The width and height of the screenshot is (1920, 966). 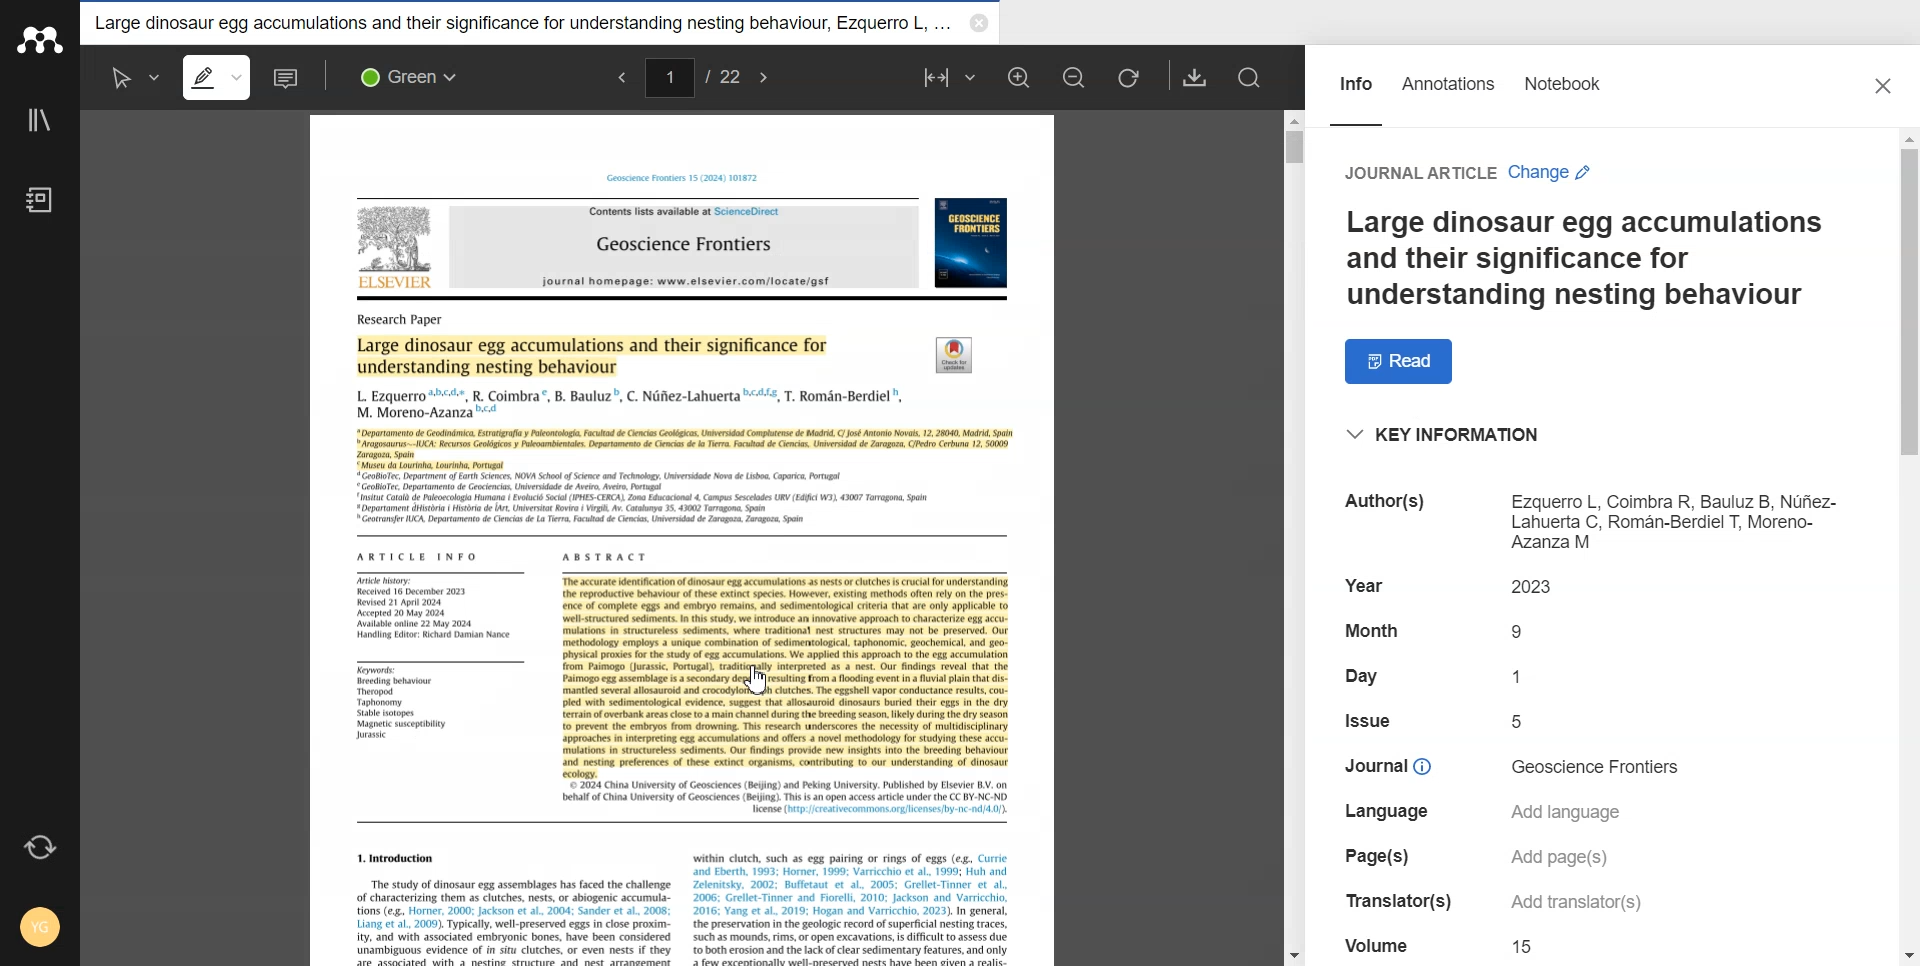 What do you see at coordinates (288, 78) in the screenshot?
I see `Sticky note` at bounding box center [288, 78].